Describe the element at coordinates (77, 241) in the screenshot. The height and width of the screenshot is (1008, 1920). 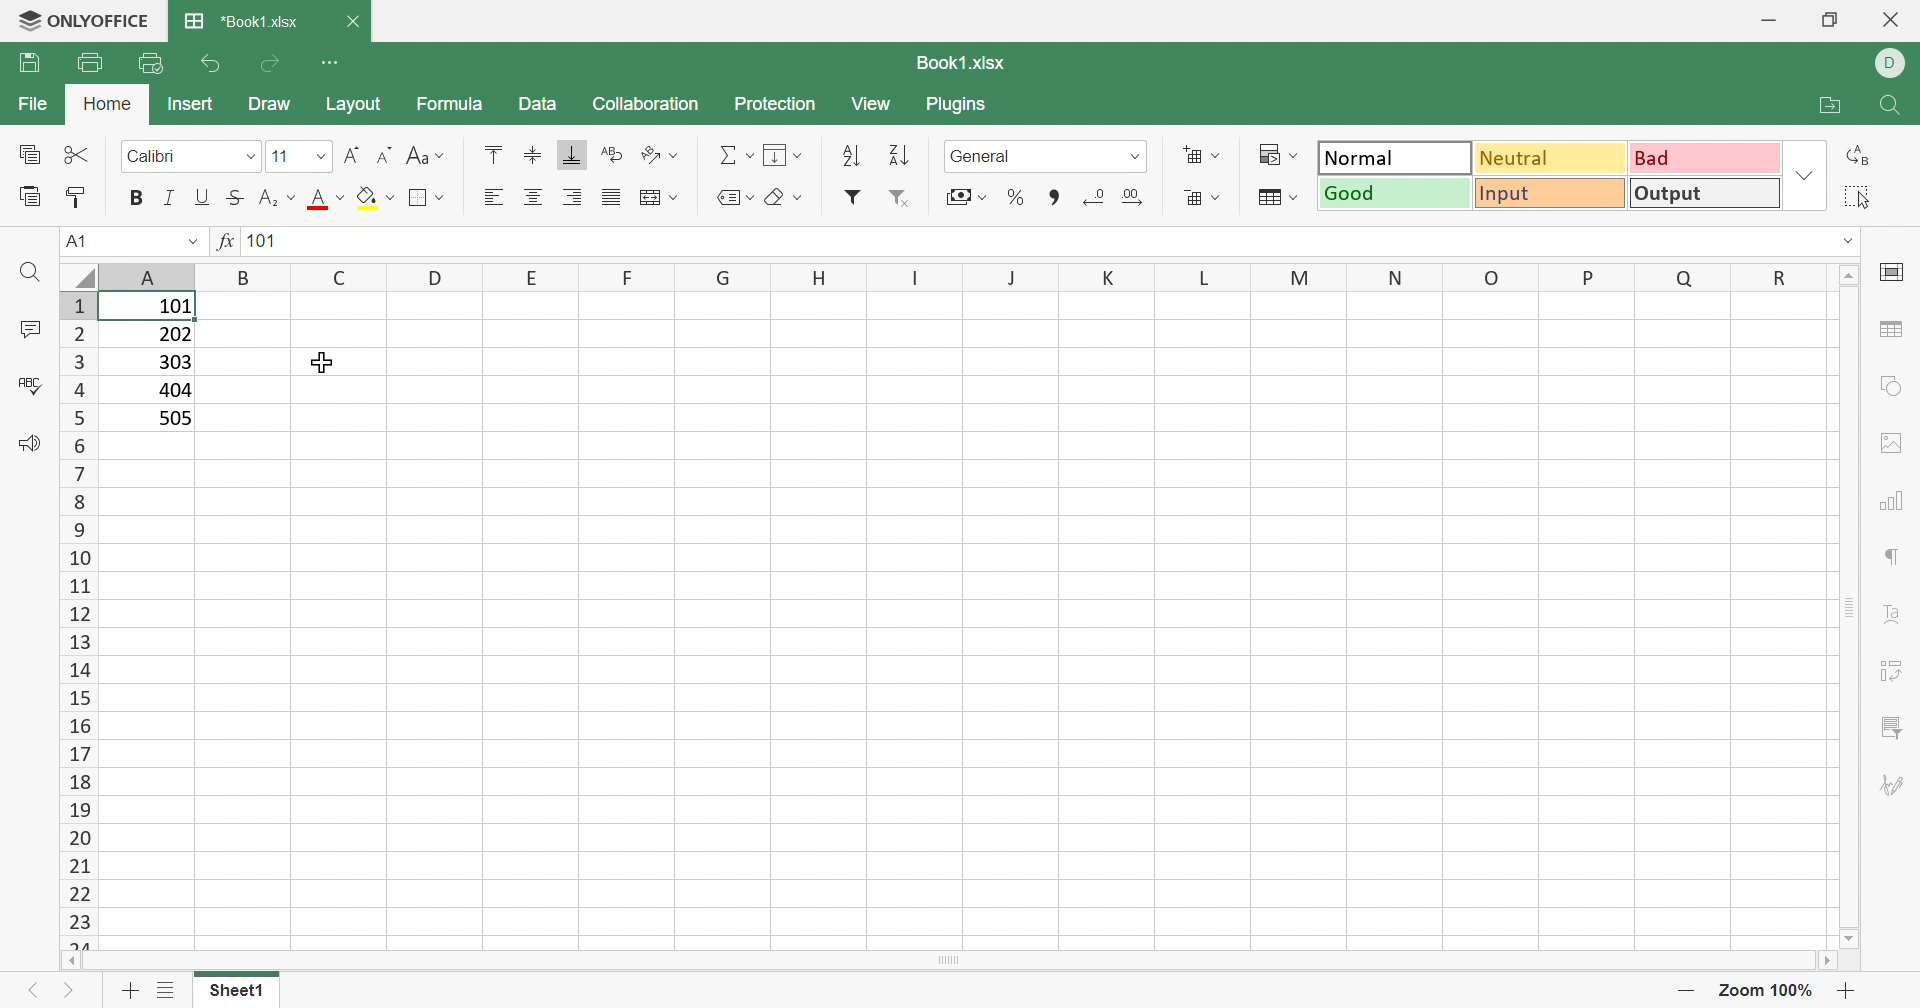
I see `A1` at that location.